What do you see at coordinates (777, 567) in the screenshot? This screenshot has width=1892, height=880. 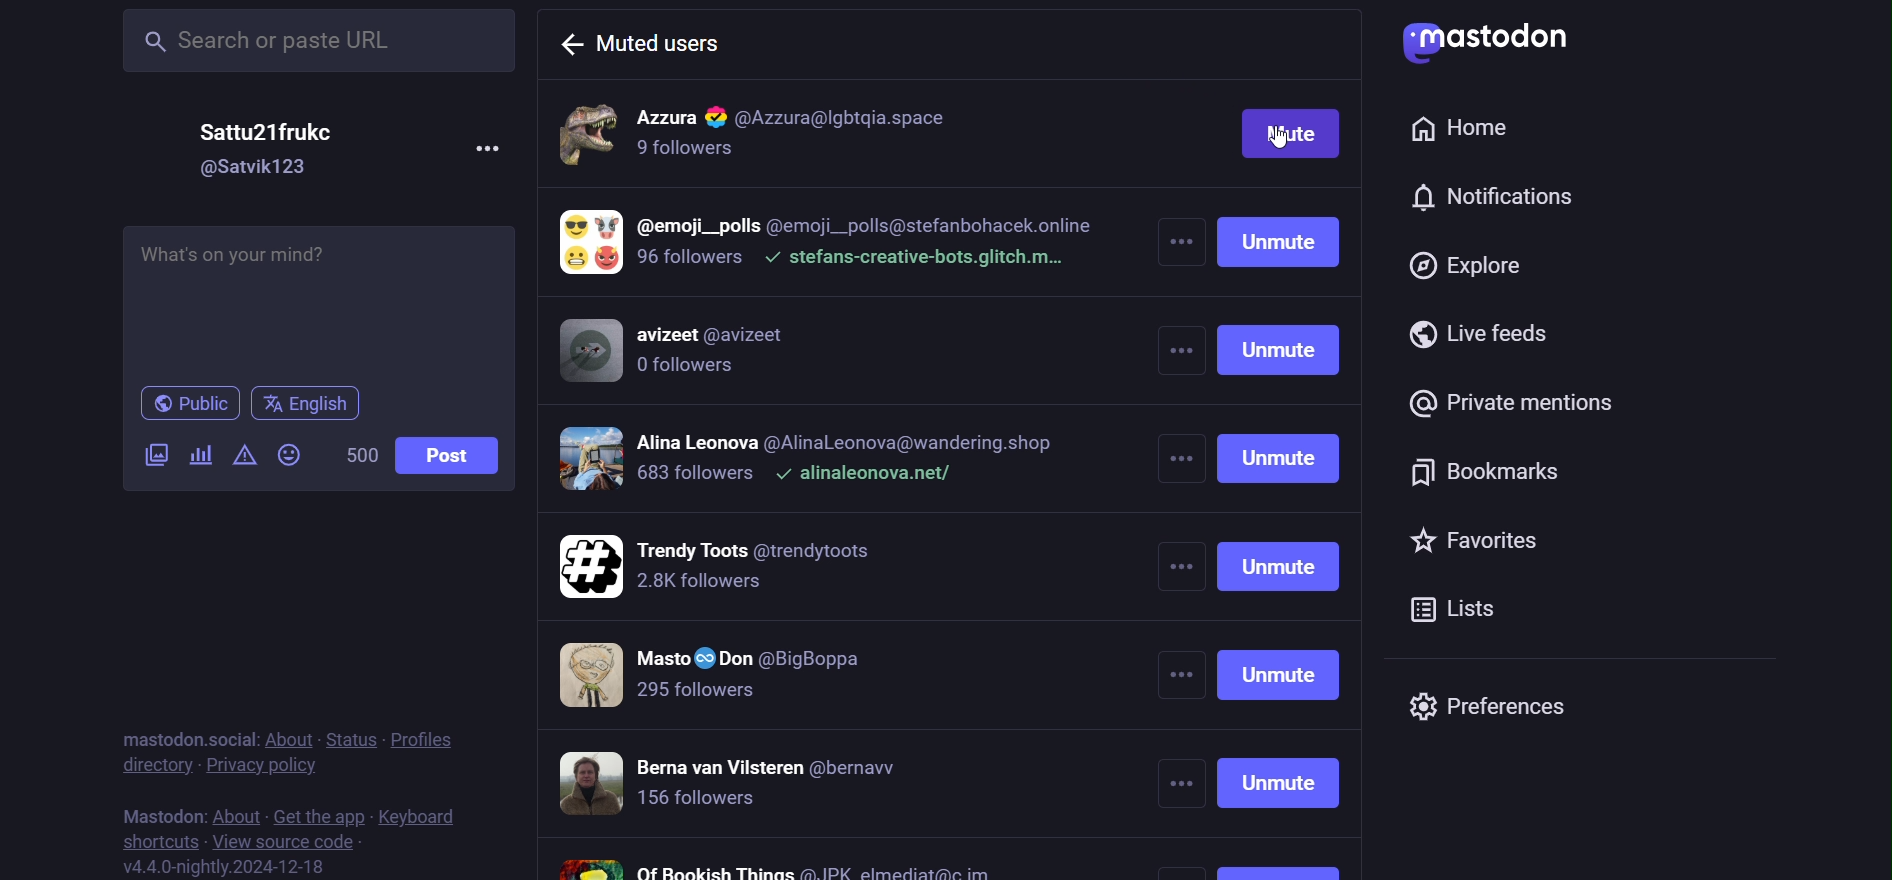 I see `muted user 5` at bounding box center [777, 567].